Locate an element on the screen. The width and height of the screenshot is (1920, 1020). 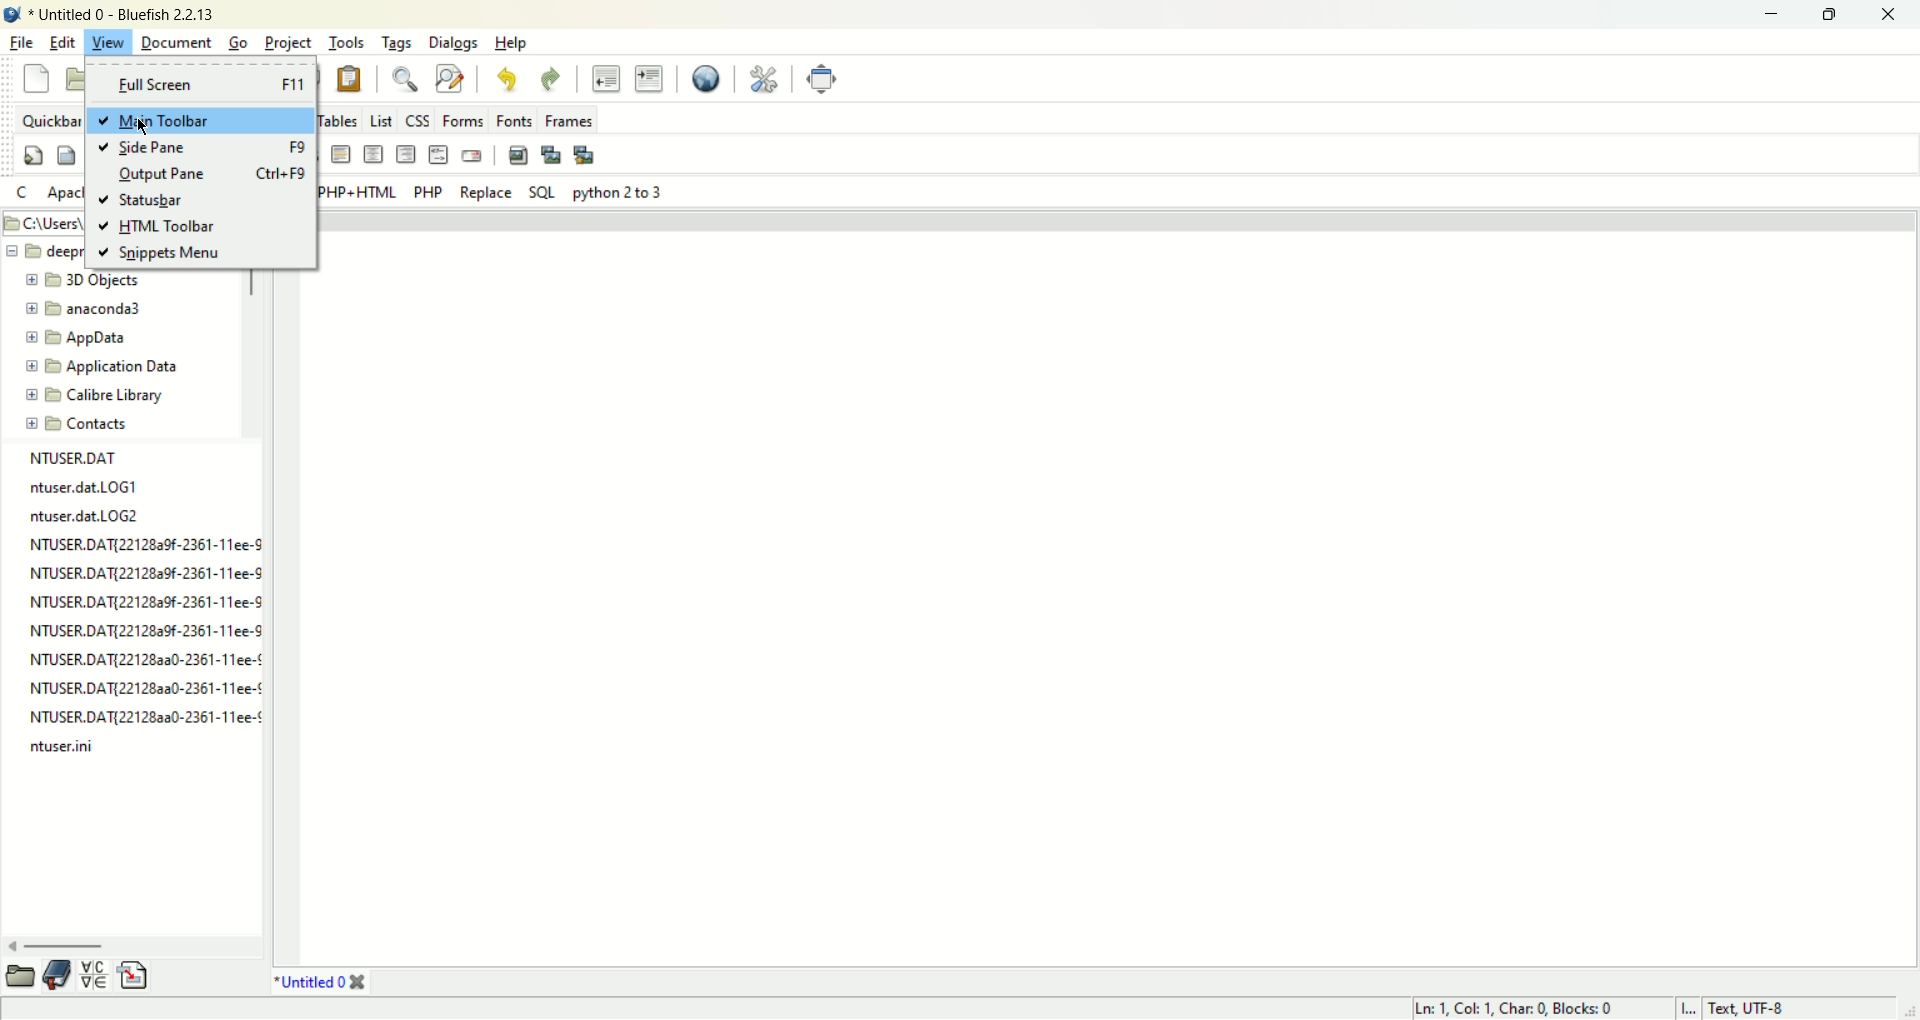
file name is located at coordinates (79, 458).